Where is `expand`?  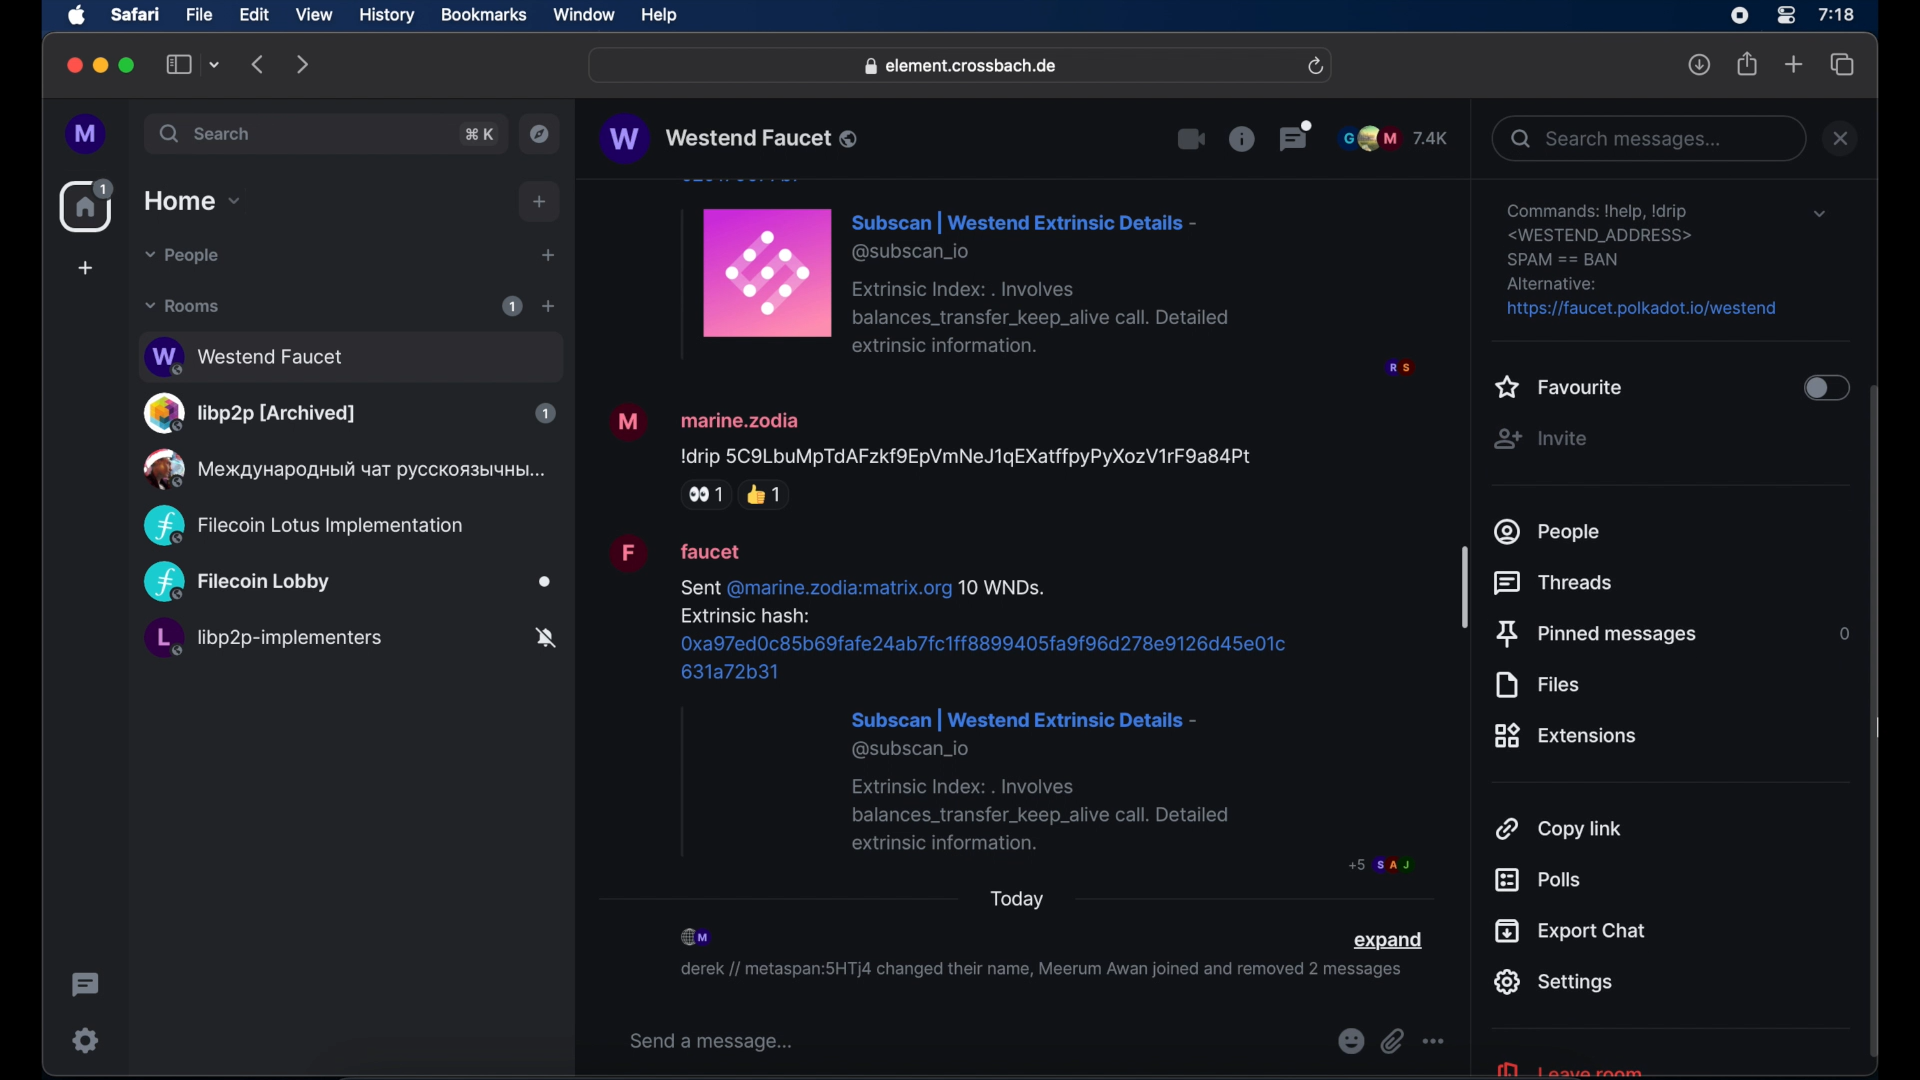
expand is located at coordinates (1387, 941).